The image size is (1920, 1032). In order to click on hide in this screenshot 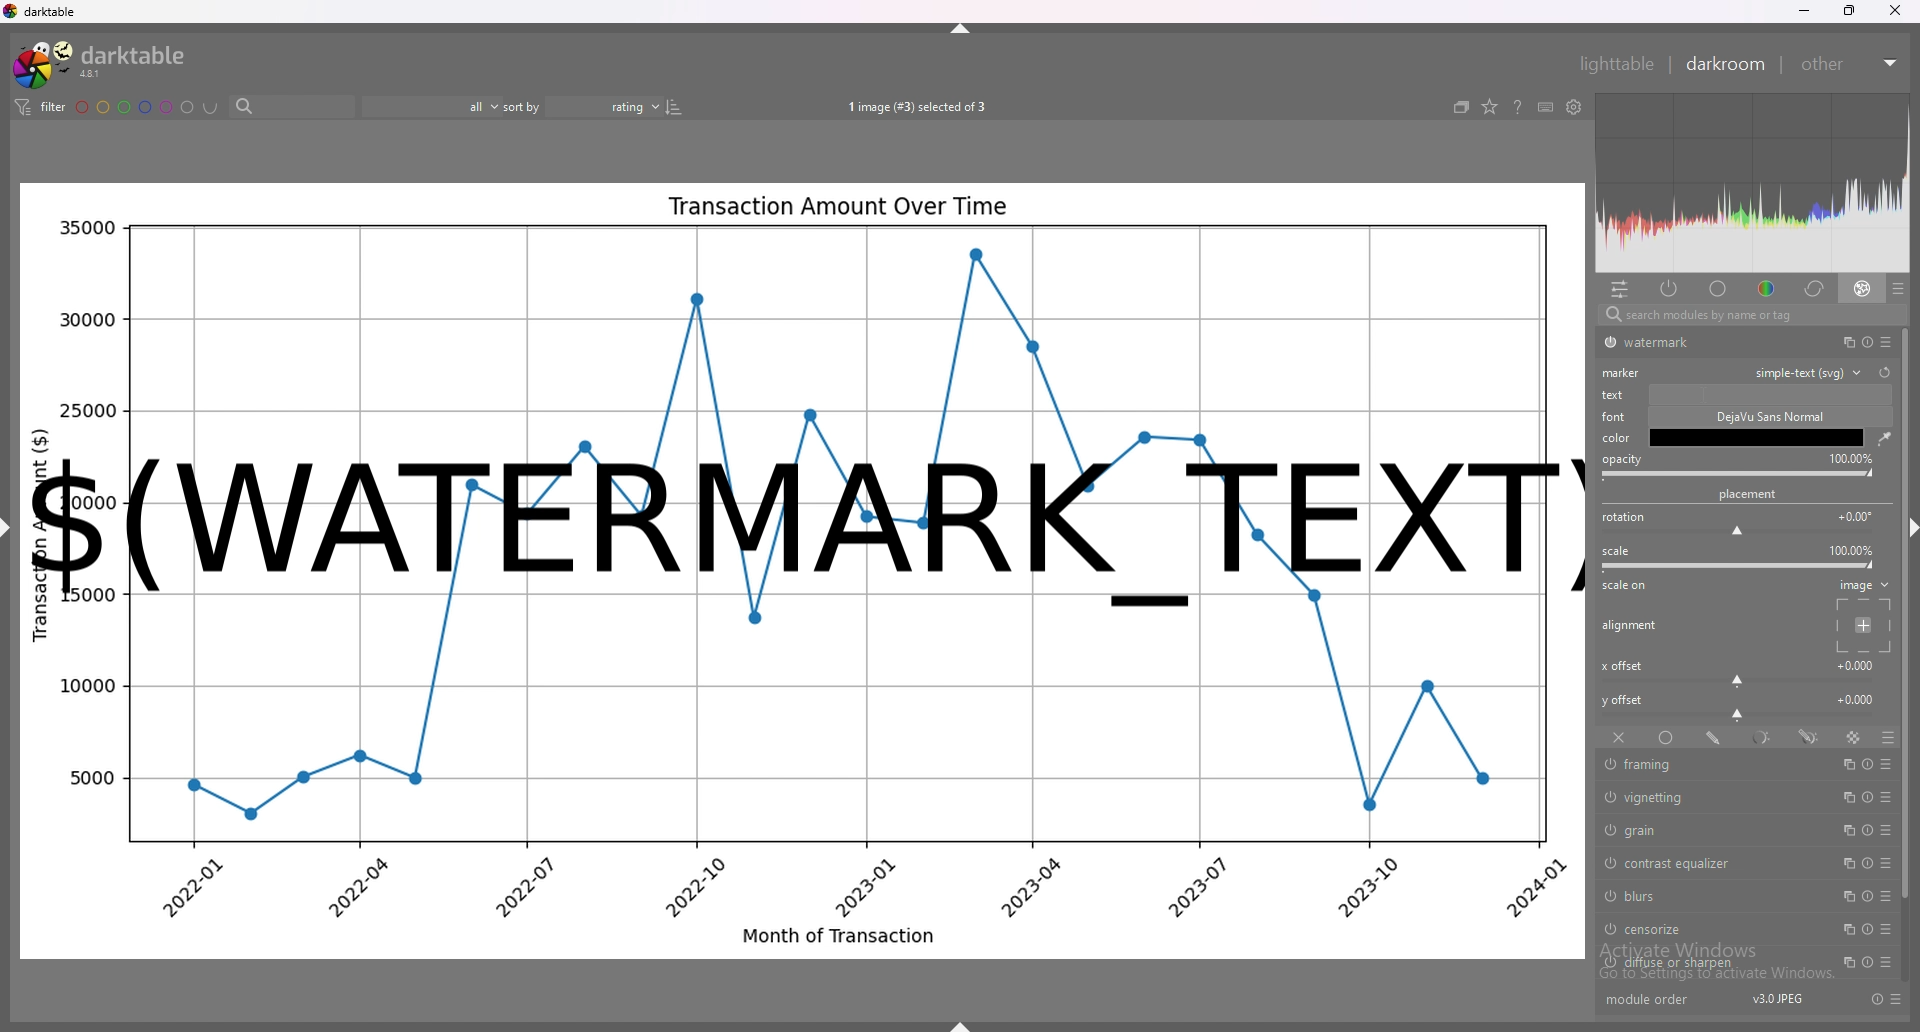, I will do `click(13, 535)`.